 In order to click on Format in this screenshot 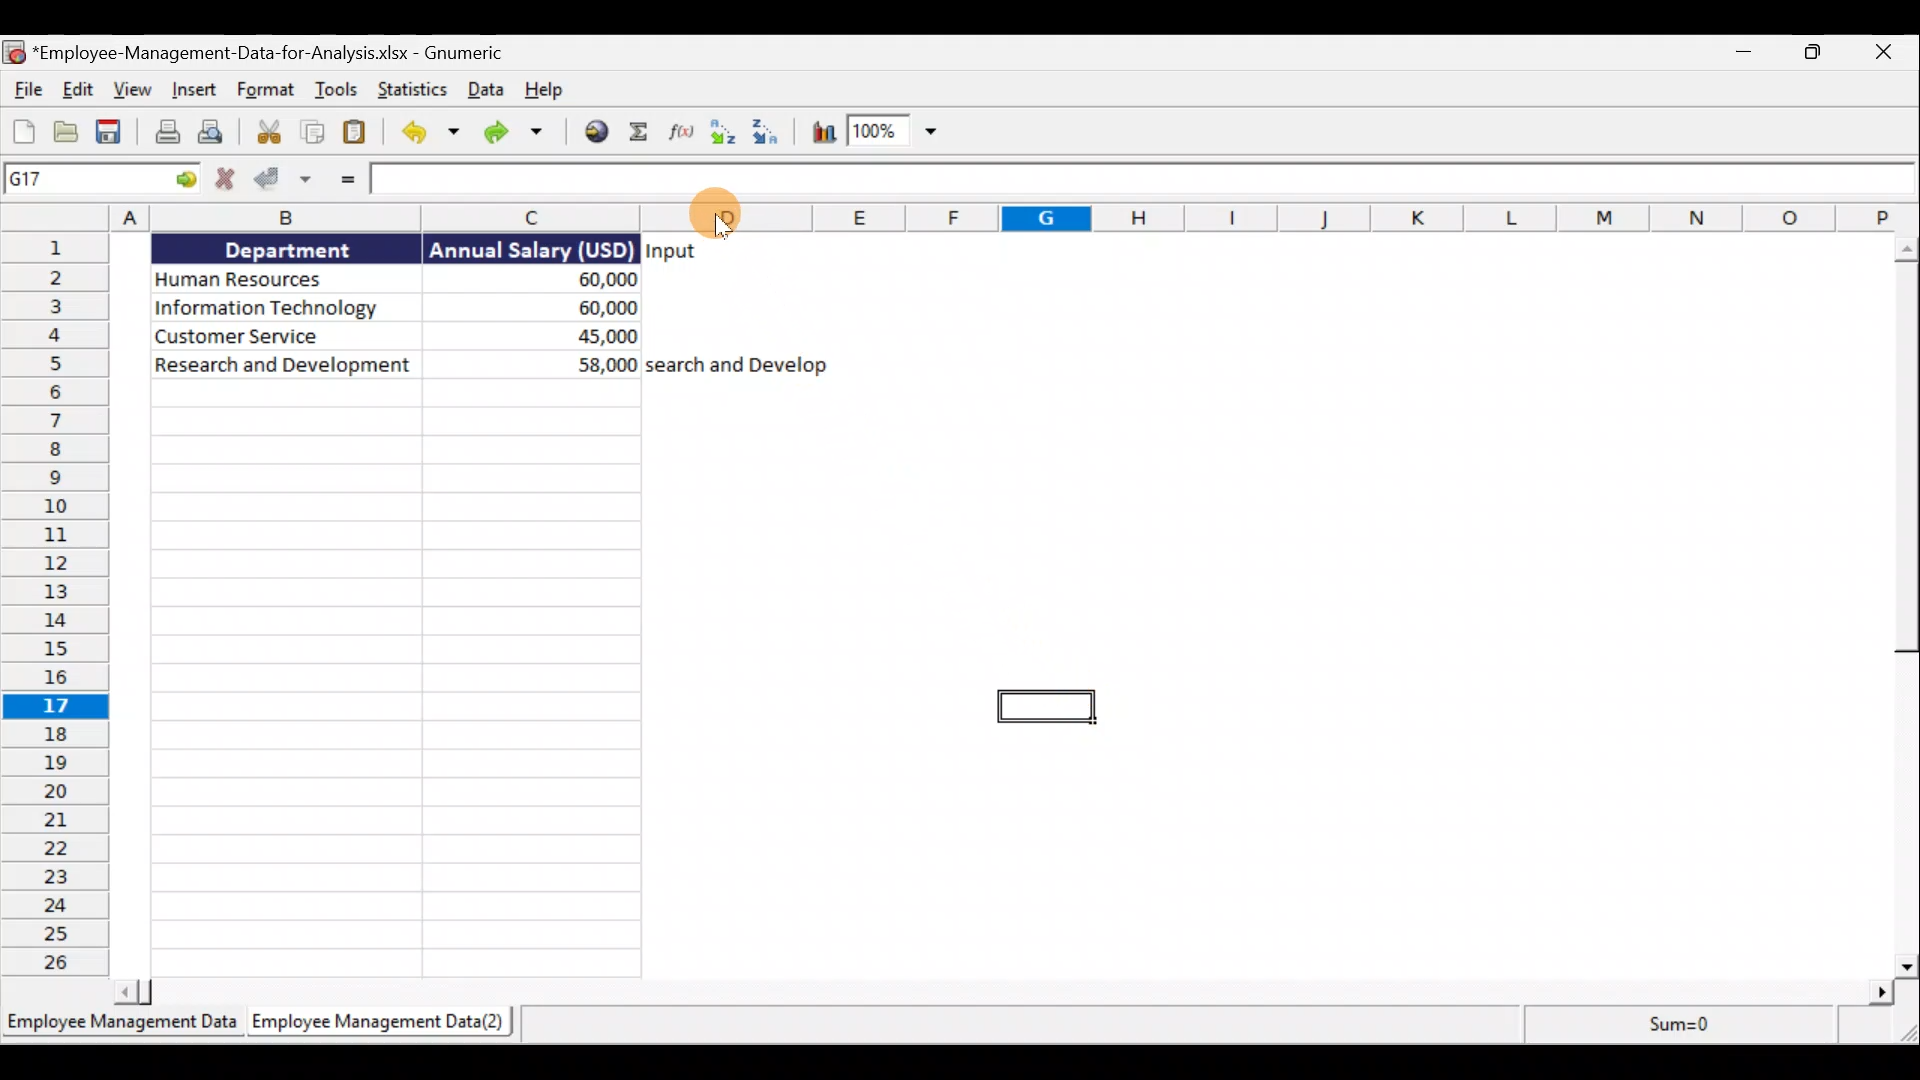, I will do `click(267, 87)`.